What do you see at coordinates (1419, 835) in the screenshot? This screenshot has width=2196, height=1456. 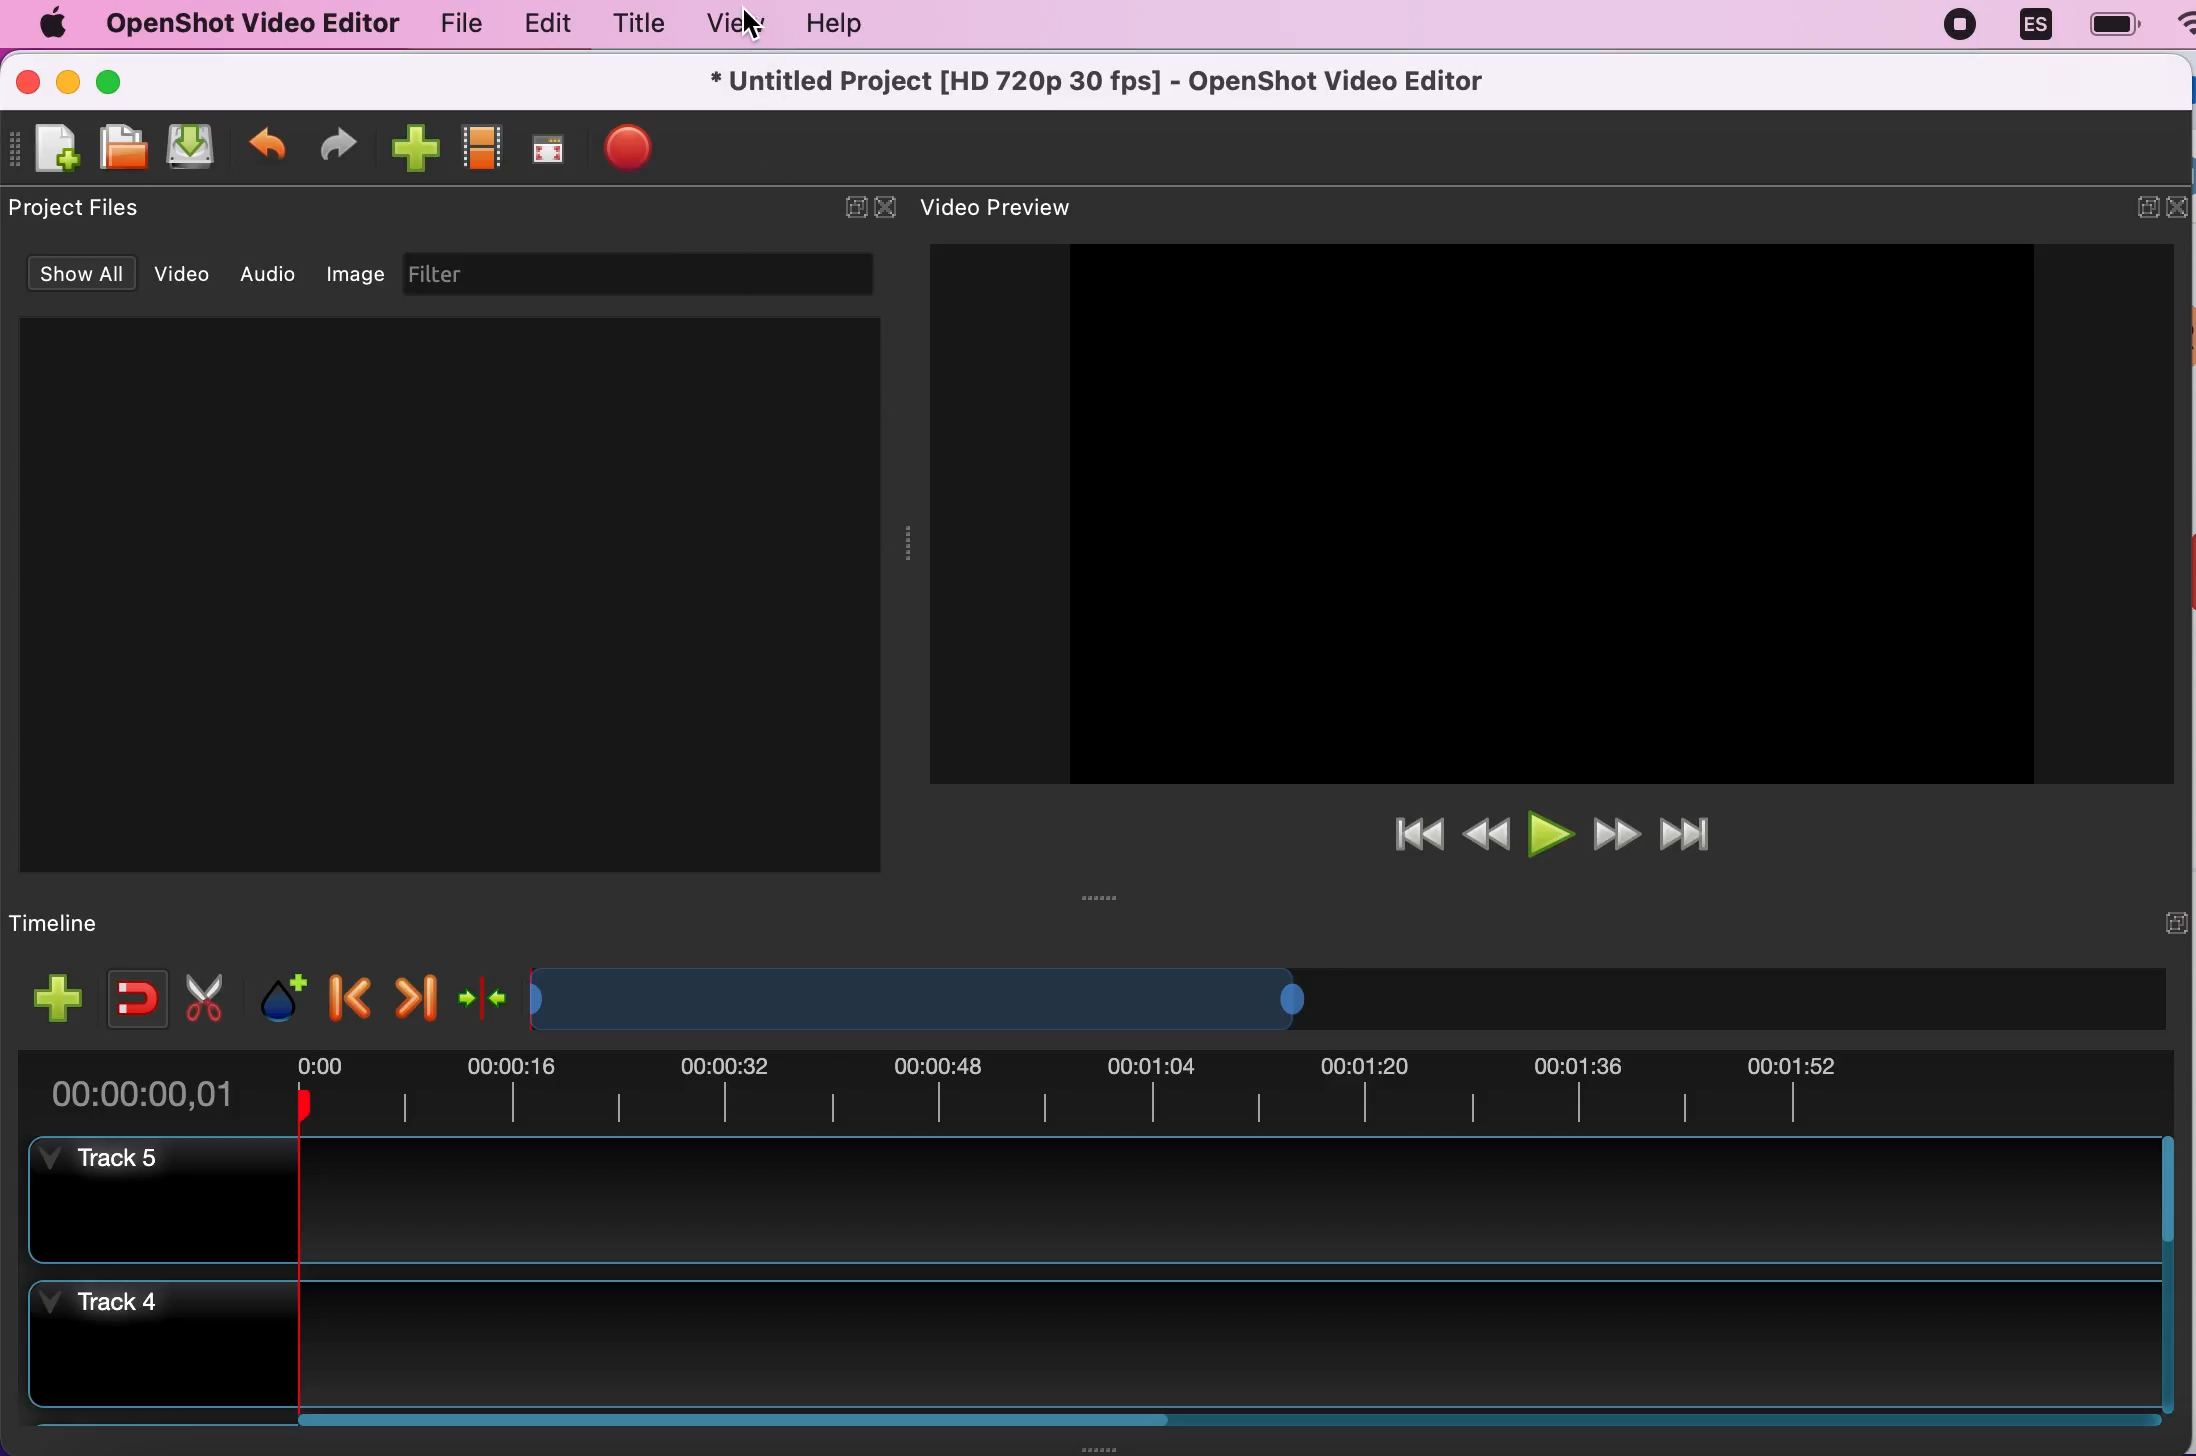 I see `jump to start` at bounding box center [1419, 835].